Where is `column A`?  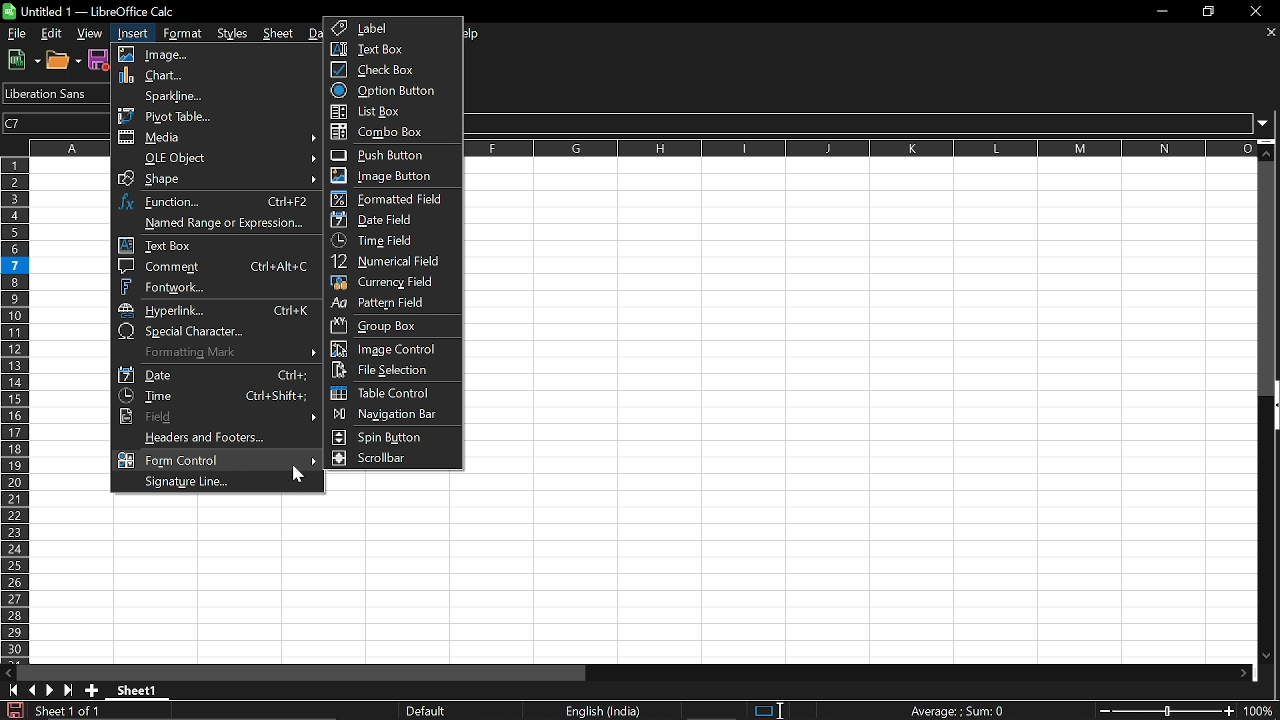
column A is located at coordinates (70, 147).